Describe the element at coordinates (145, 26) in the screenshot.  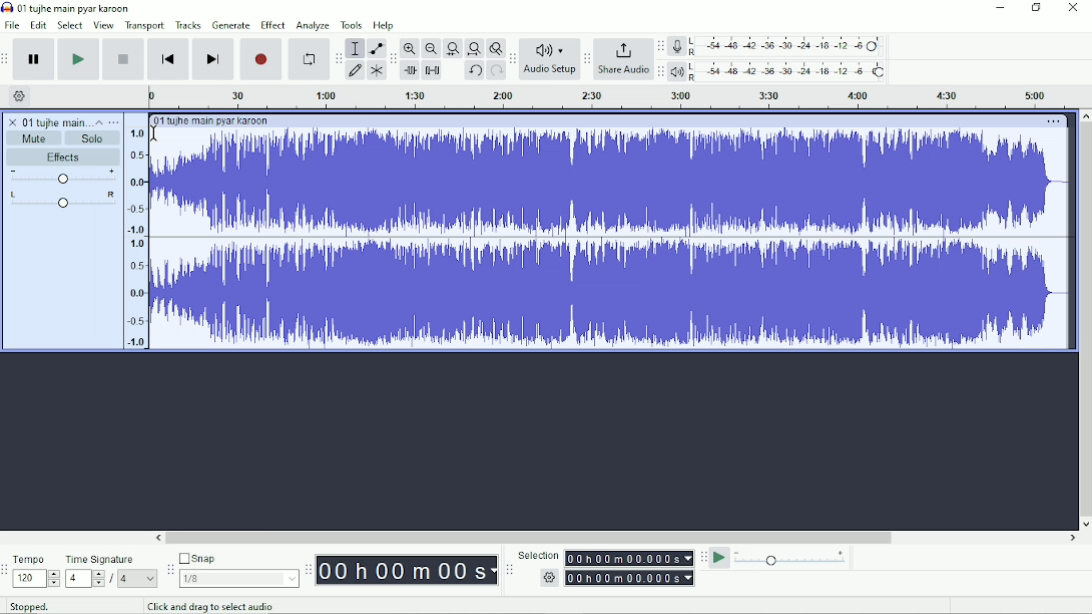
I see `Transport` at that location.